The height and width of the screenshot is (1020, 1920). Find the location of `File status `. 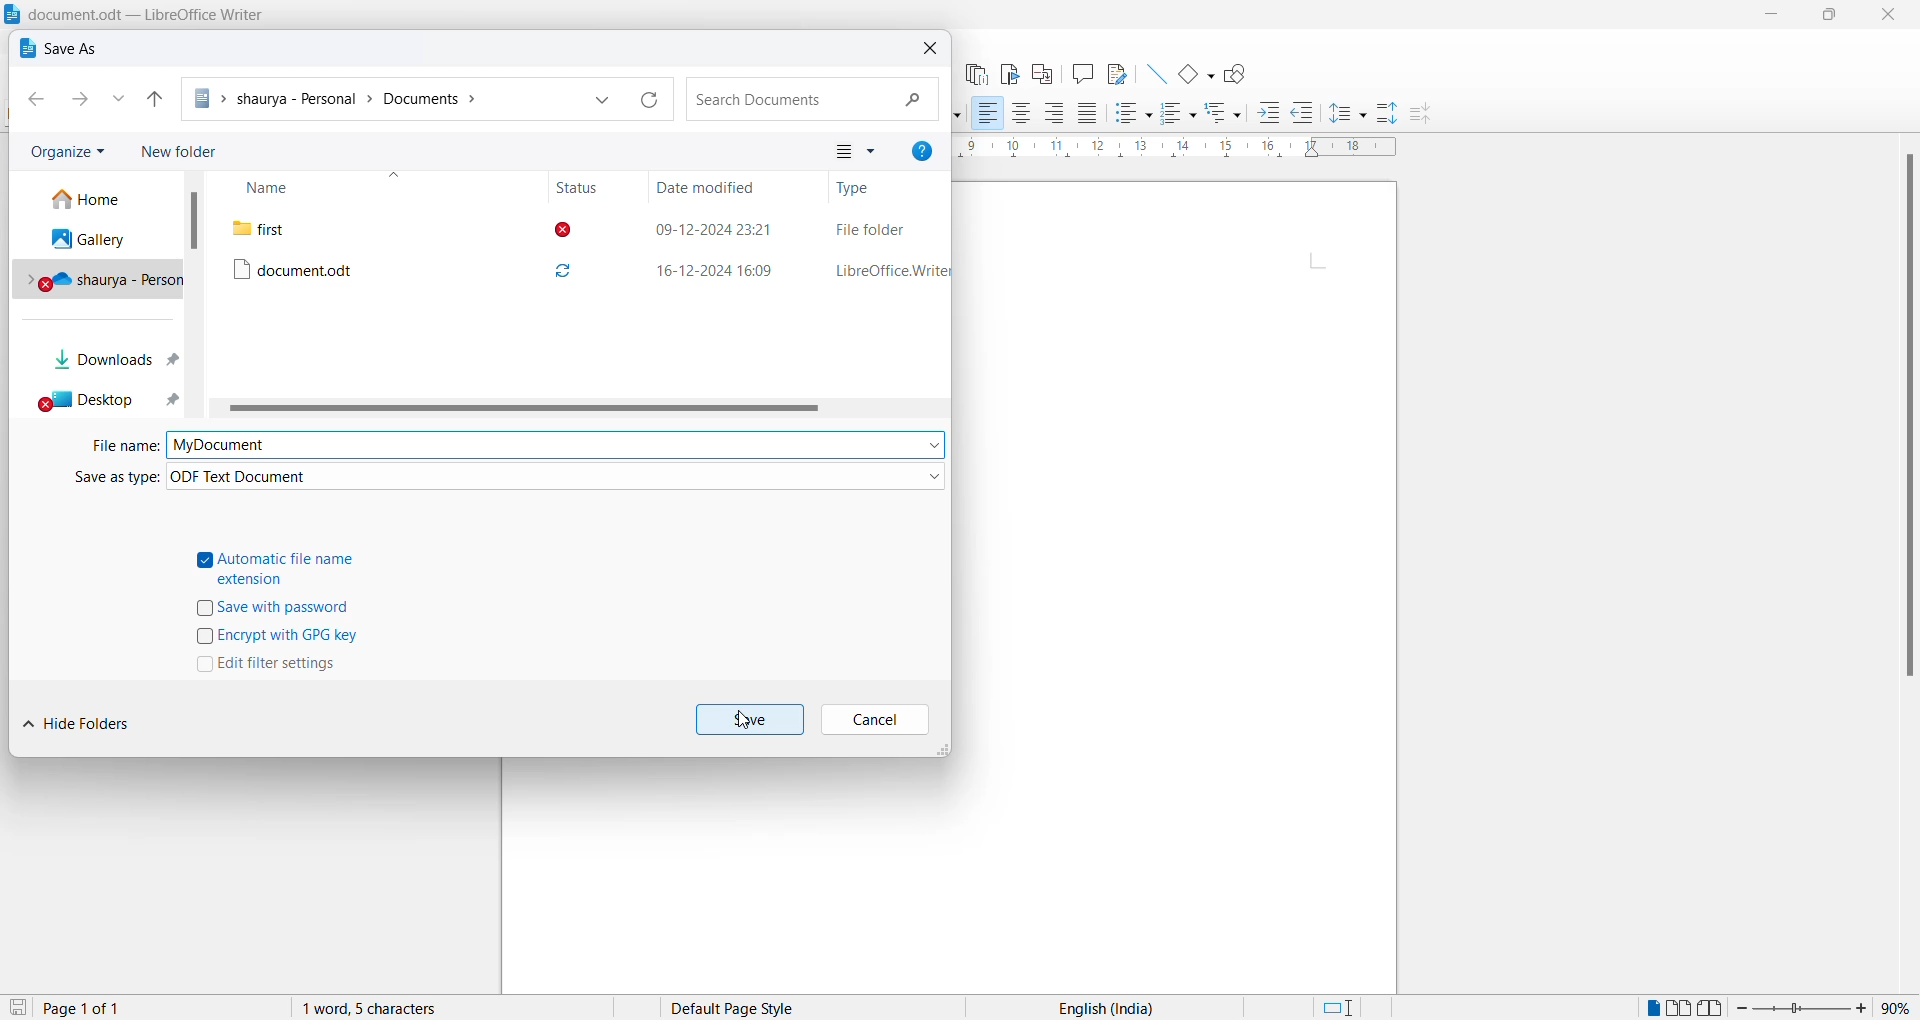

File status  is located at coordinates (575, 254).